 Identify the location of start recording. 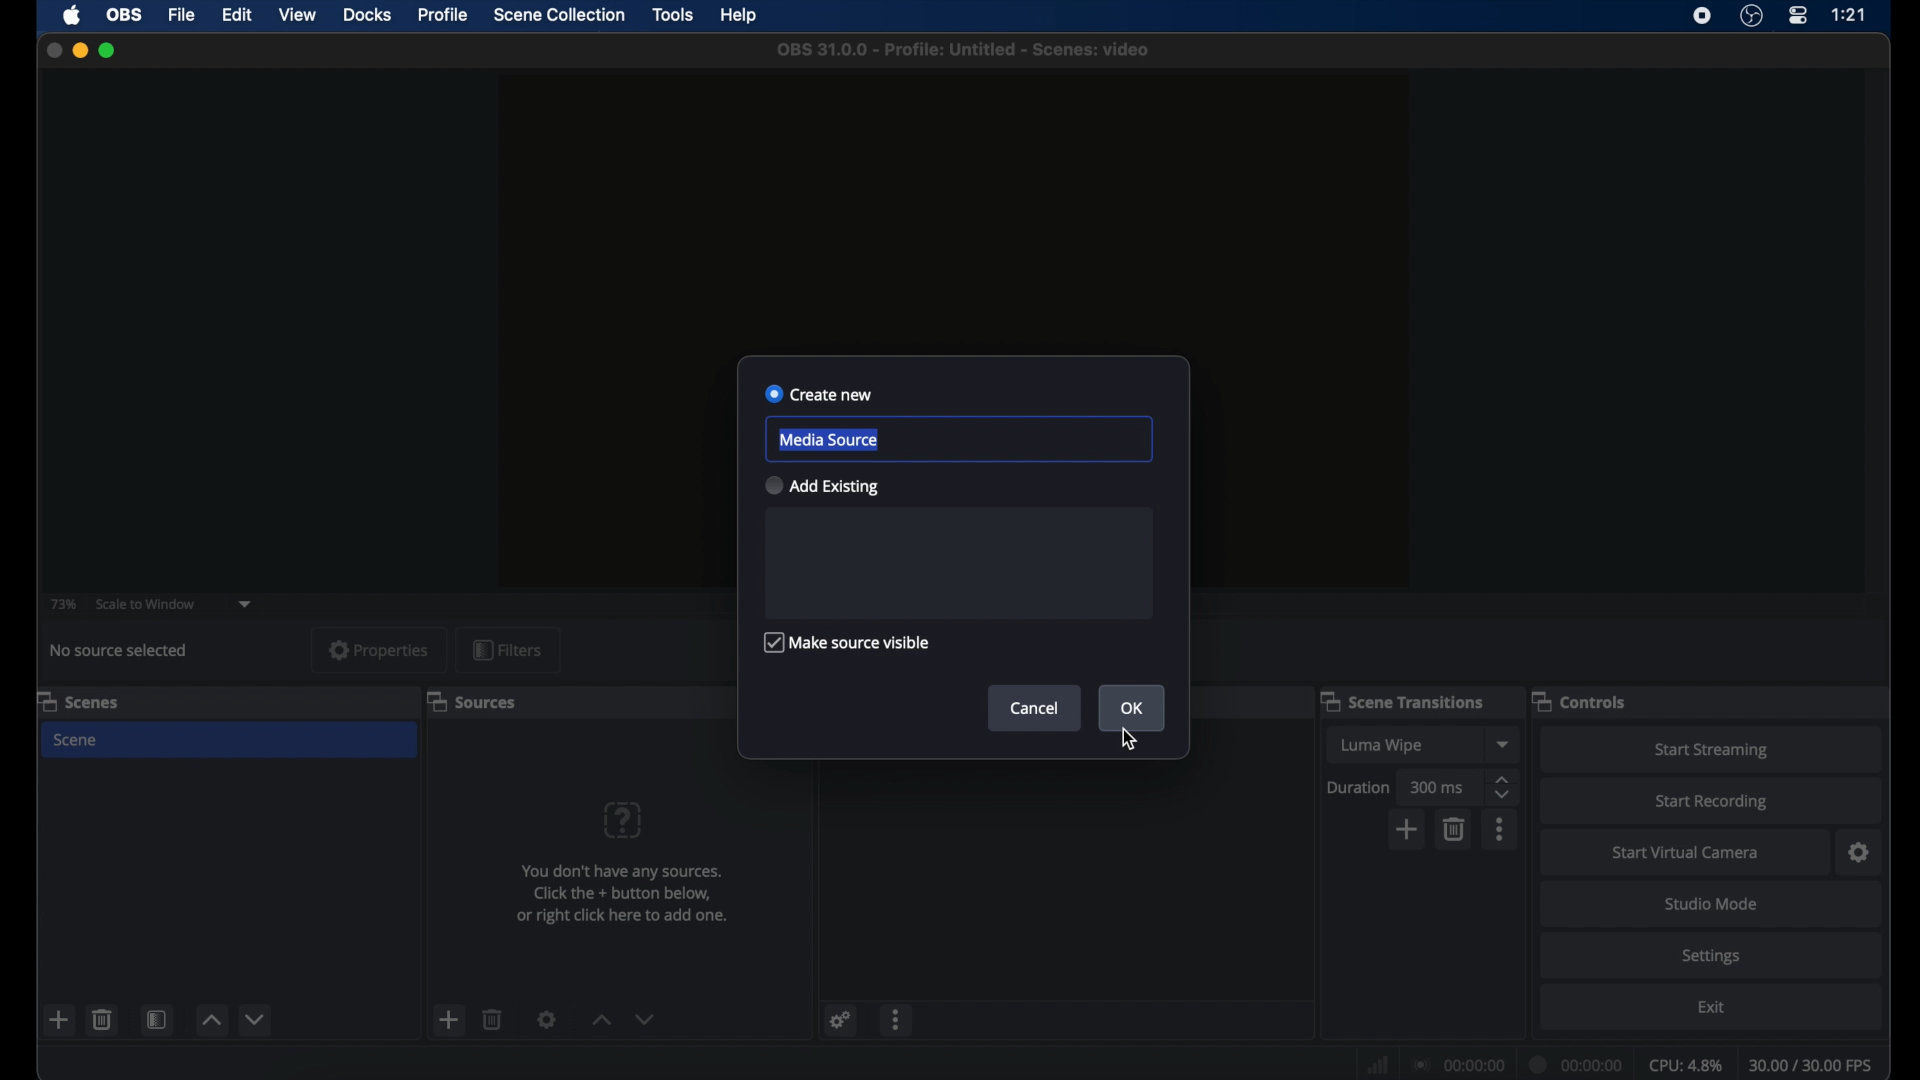
(1714, 800).